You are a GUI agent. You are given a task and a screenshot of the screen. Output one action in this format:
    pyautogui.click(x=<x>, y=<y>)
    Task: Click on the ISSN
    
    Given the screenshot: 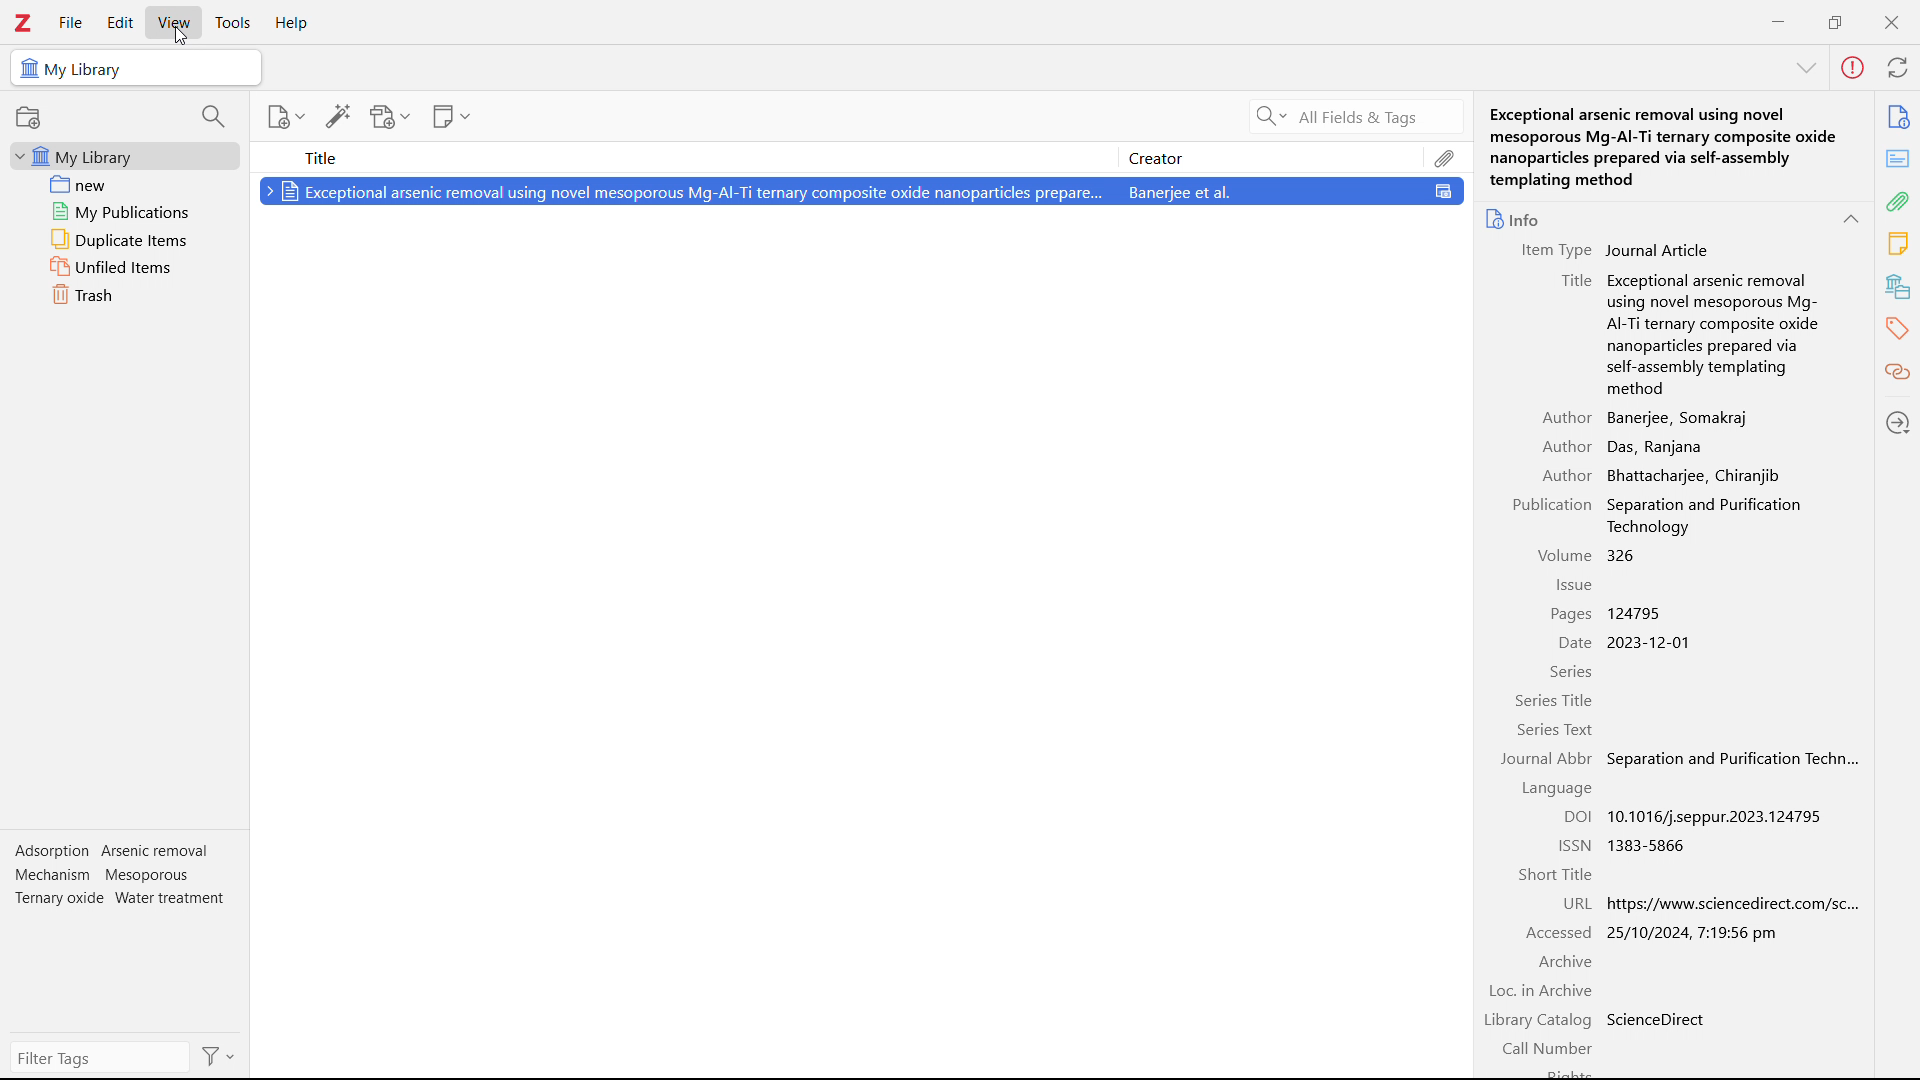 What is the action you would take?
    pyautogui.click(x=1574, y=844)
    